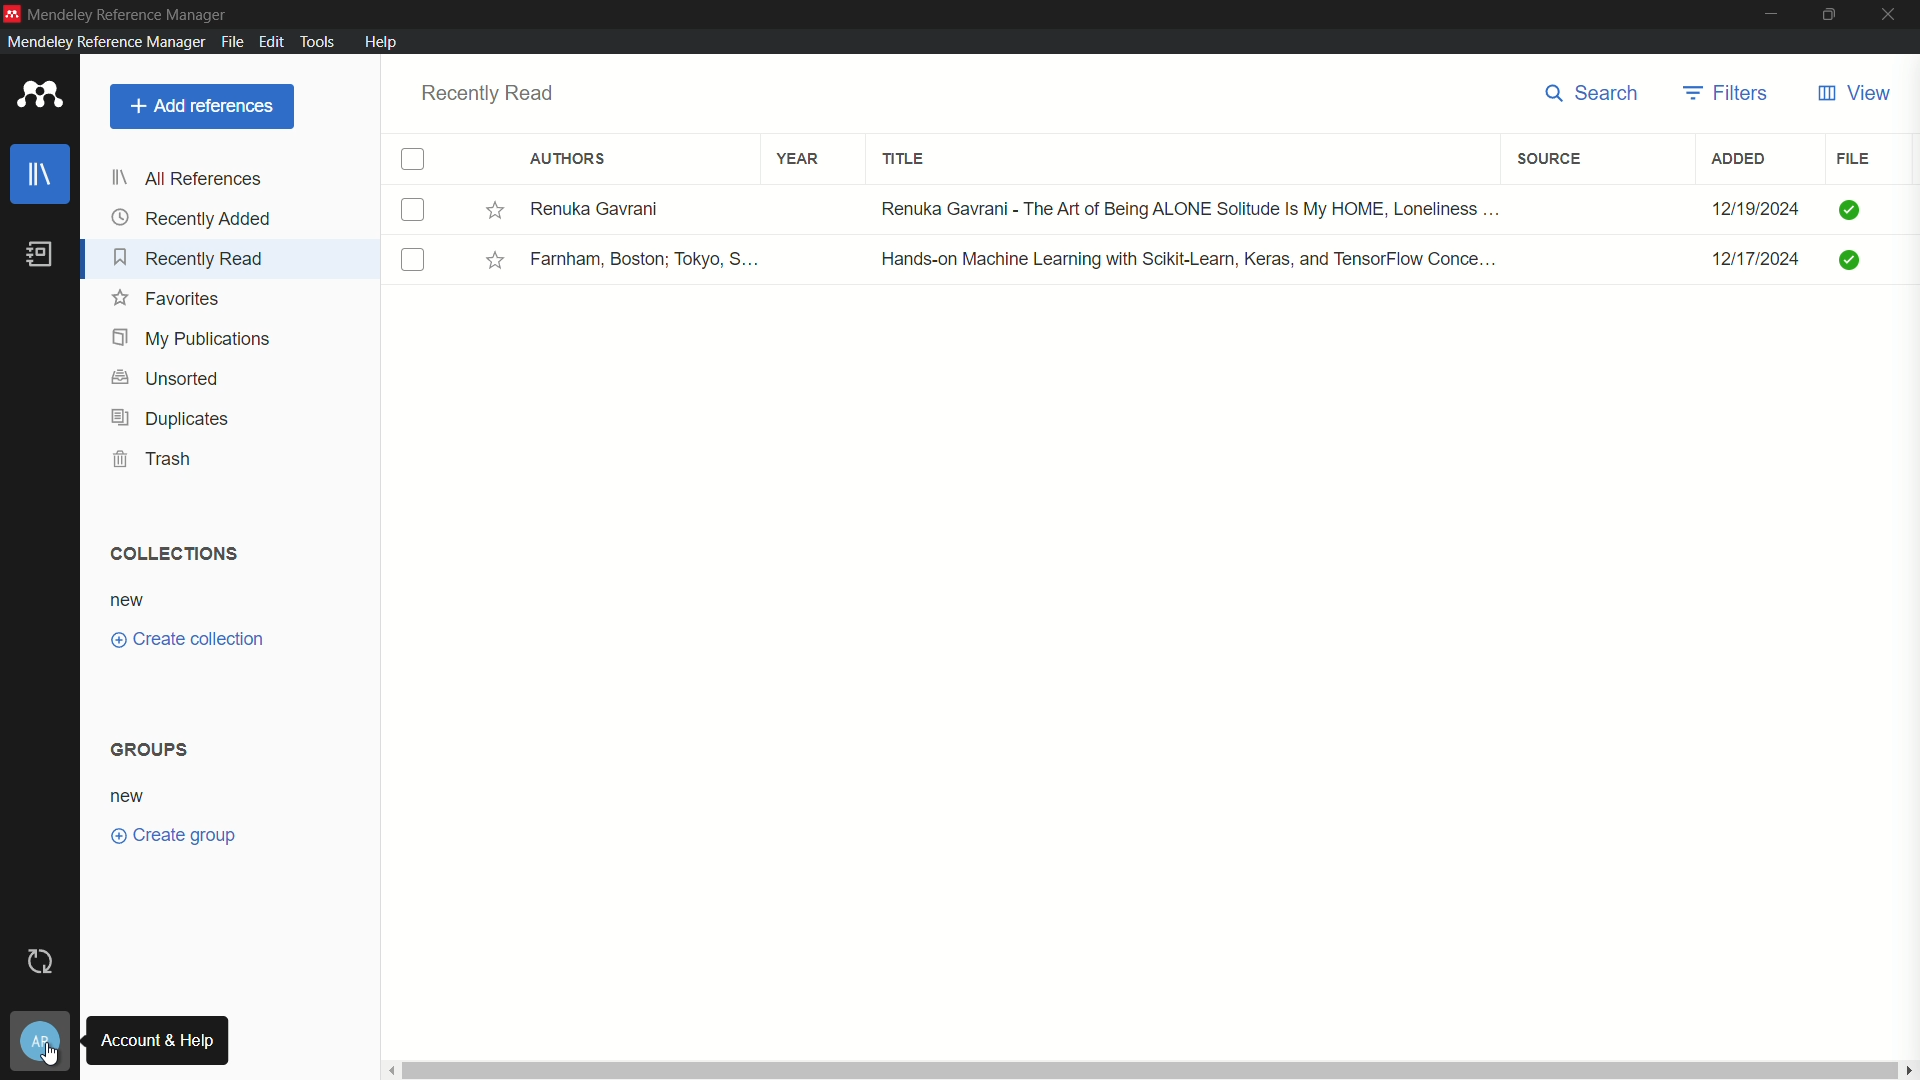  I want to click on (un)select, so click(414, 209).